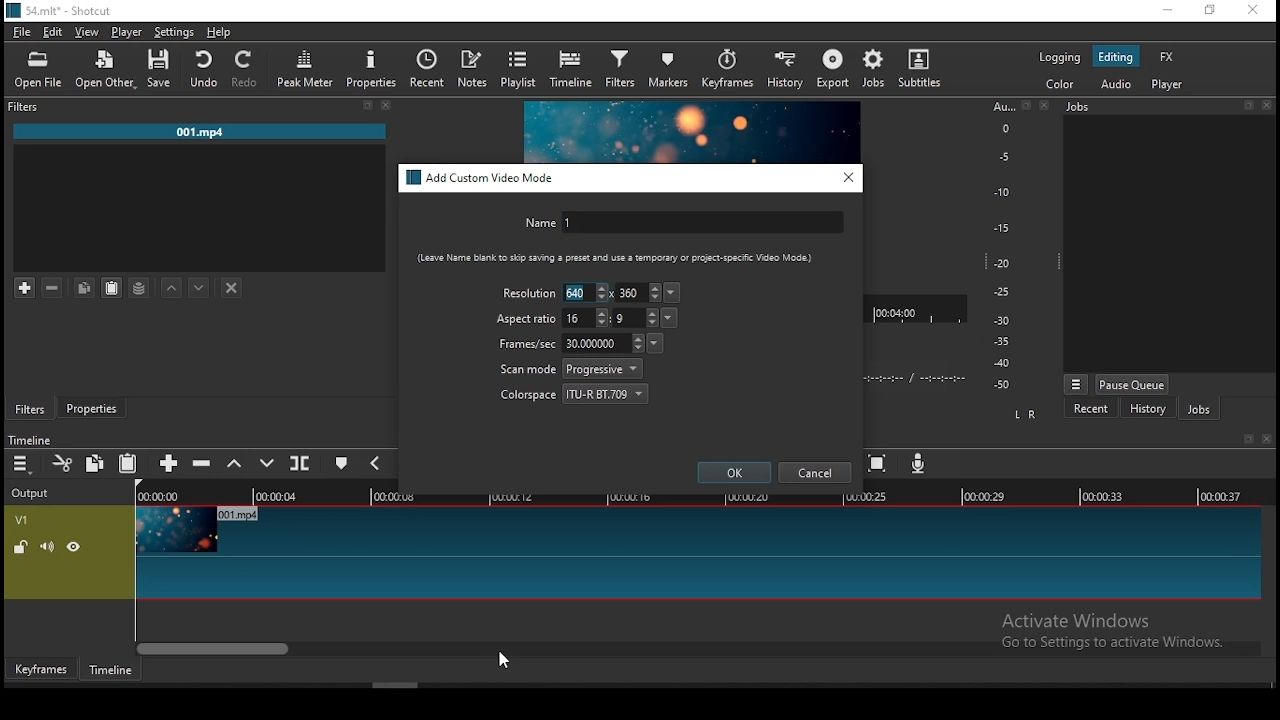 Image resolution: width=1280 pixels, height=720 pixels. Describe the element at coordinates (670, 67) in the screenshot. I see `markers` at that location.